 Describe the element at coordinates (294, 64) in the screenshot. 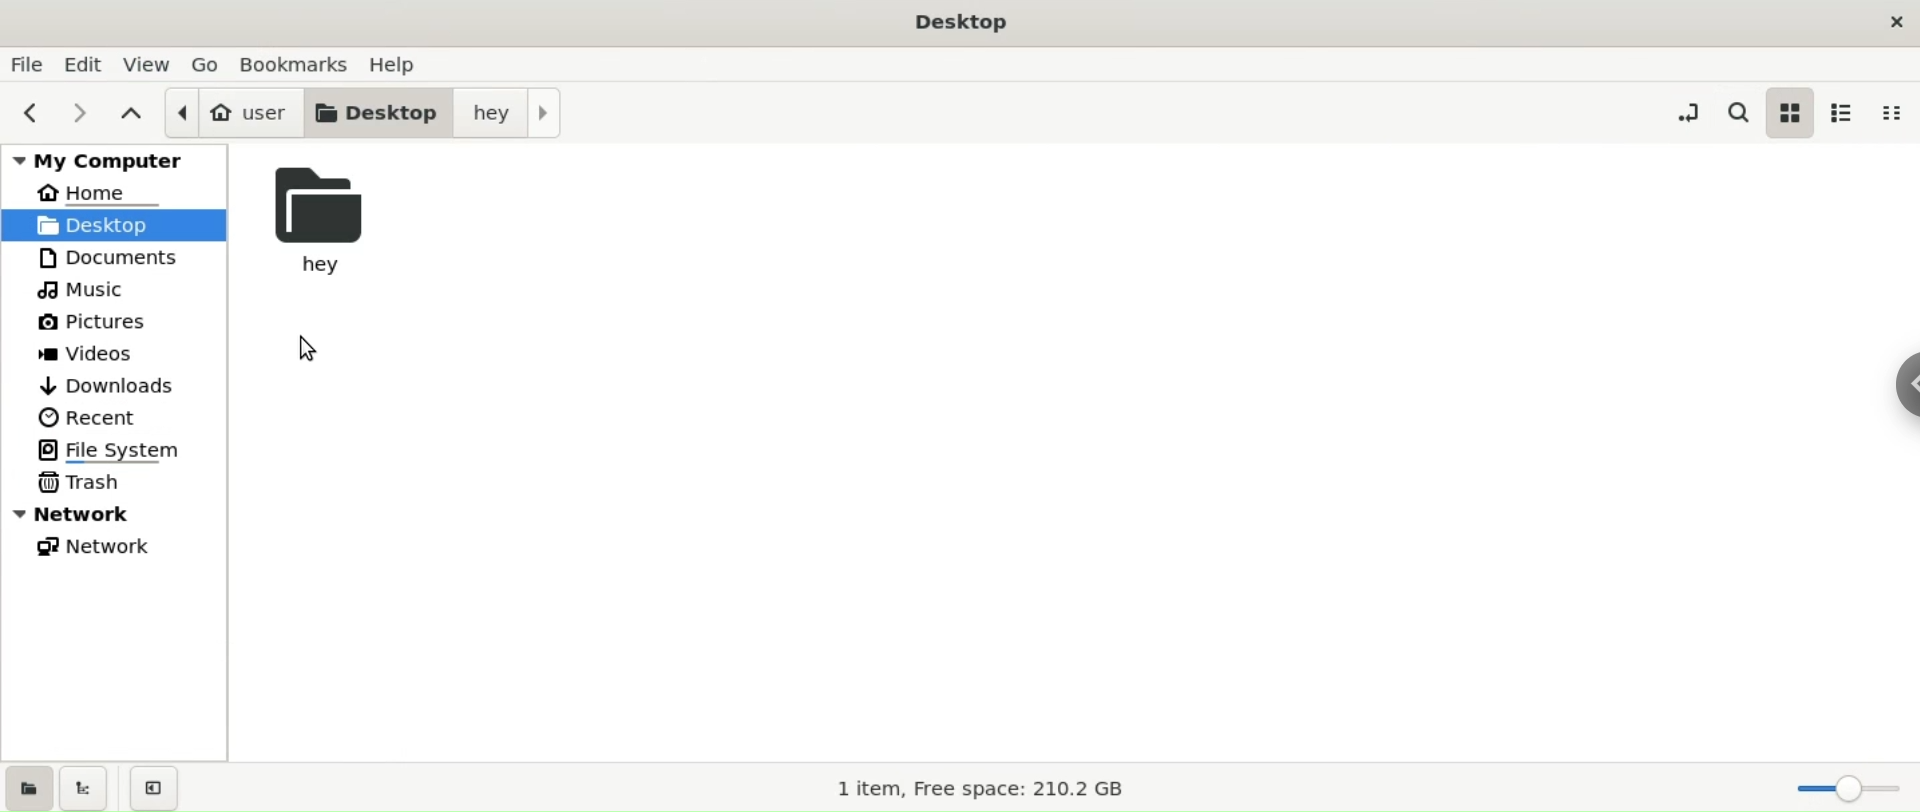

I see `bookmarks` at that location.